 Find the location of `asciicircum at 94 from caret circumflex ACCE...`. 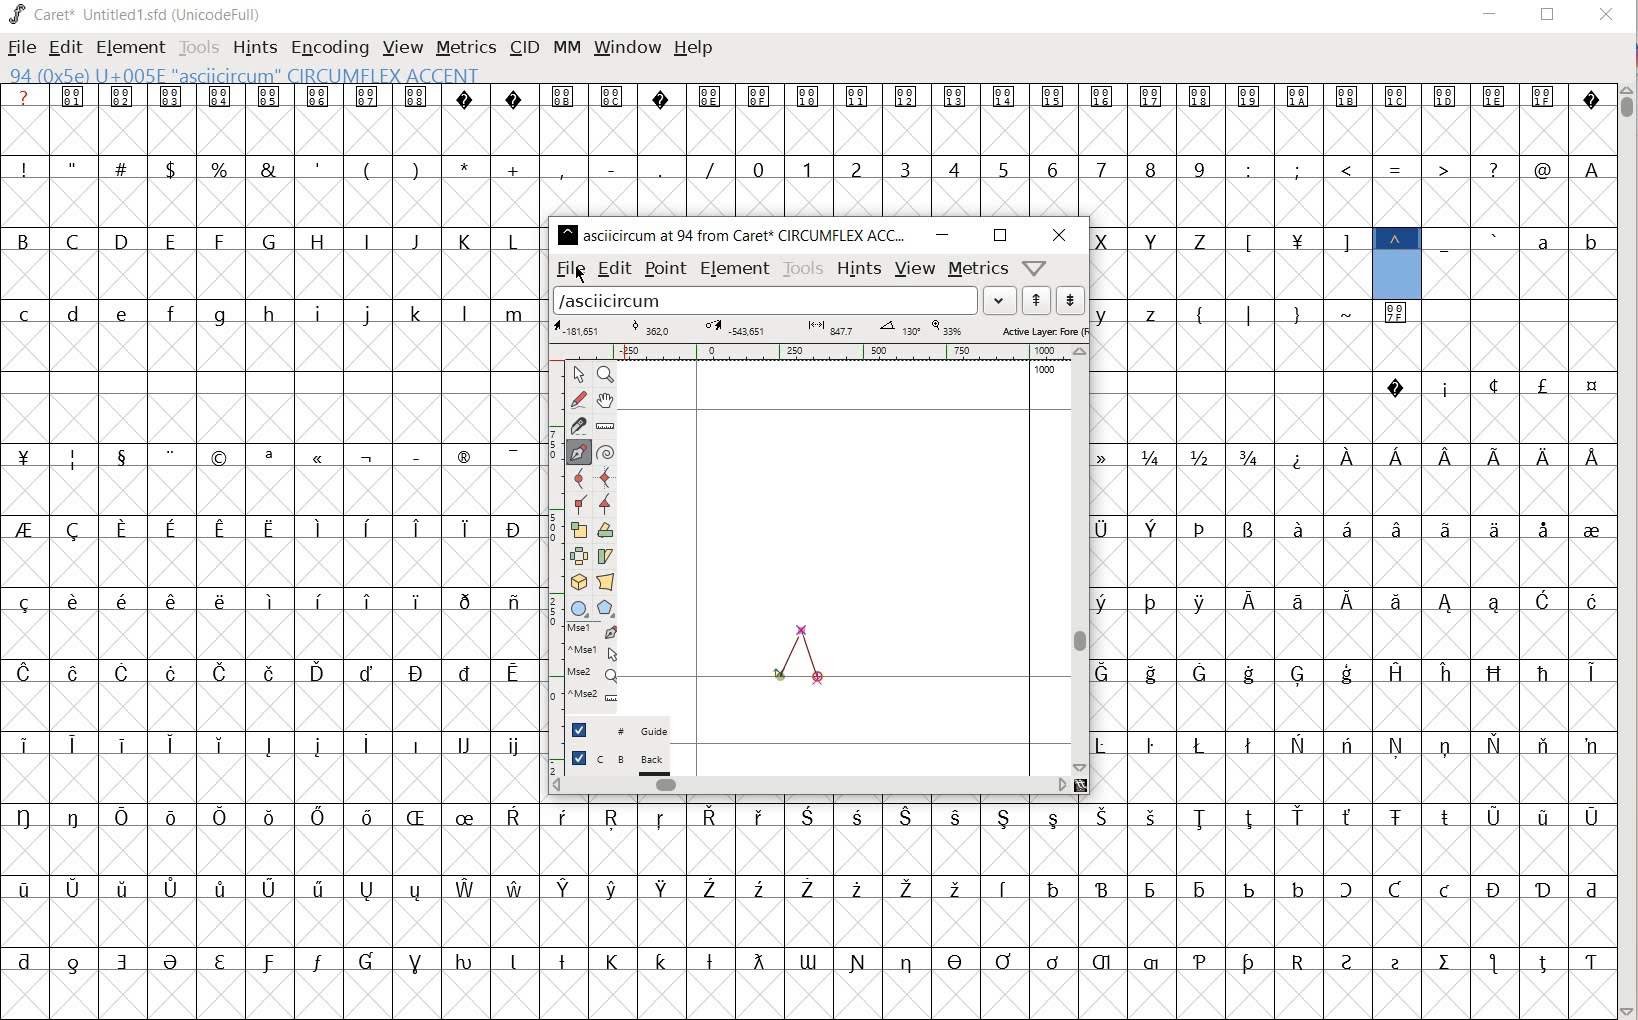

asciicircum at 94 from caret circumflex ACCE... is located at coordinates (735, 232).